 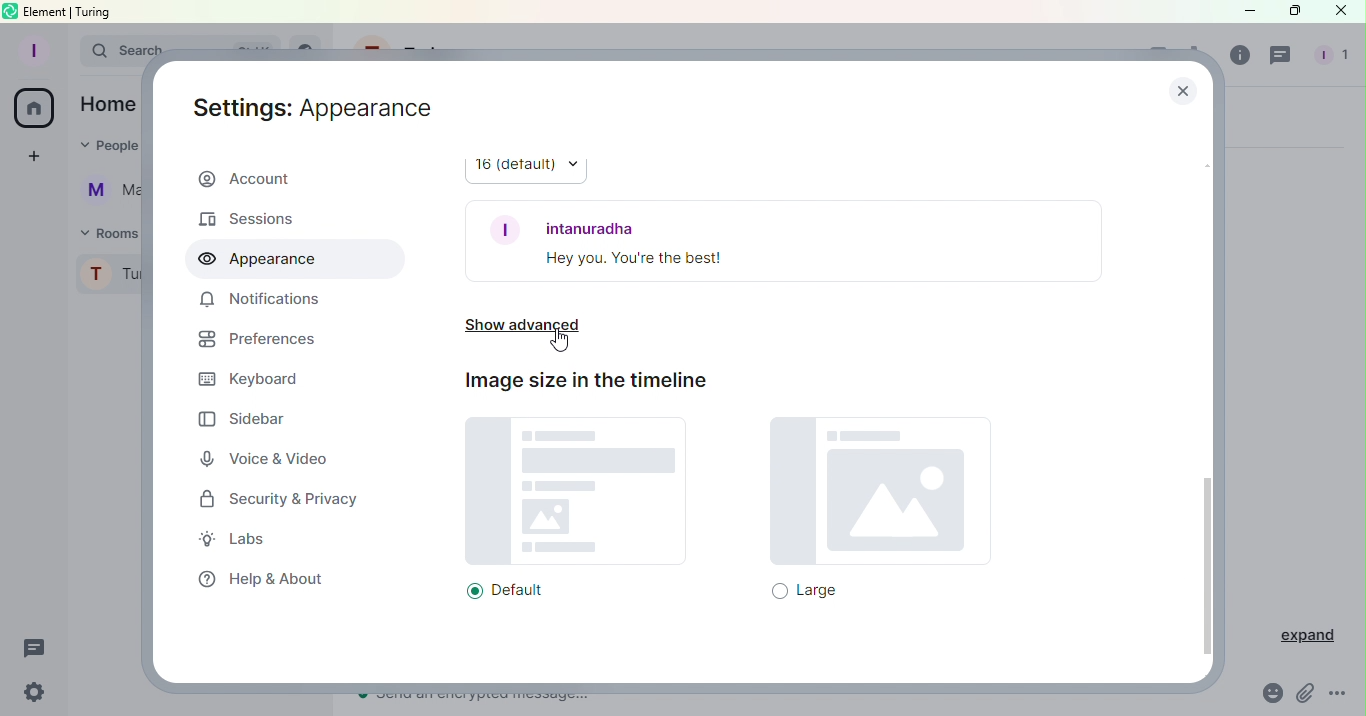 What do you see at coordinates (262, 458) in the screenshot?
I see `Voice and Video` at bounding box center [262, 458].